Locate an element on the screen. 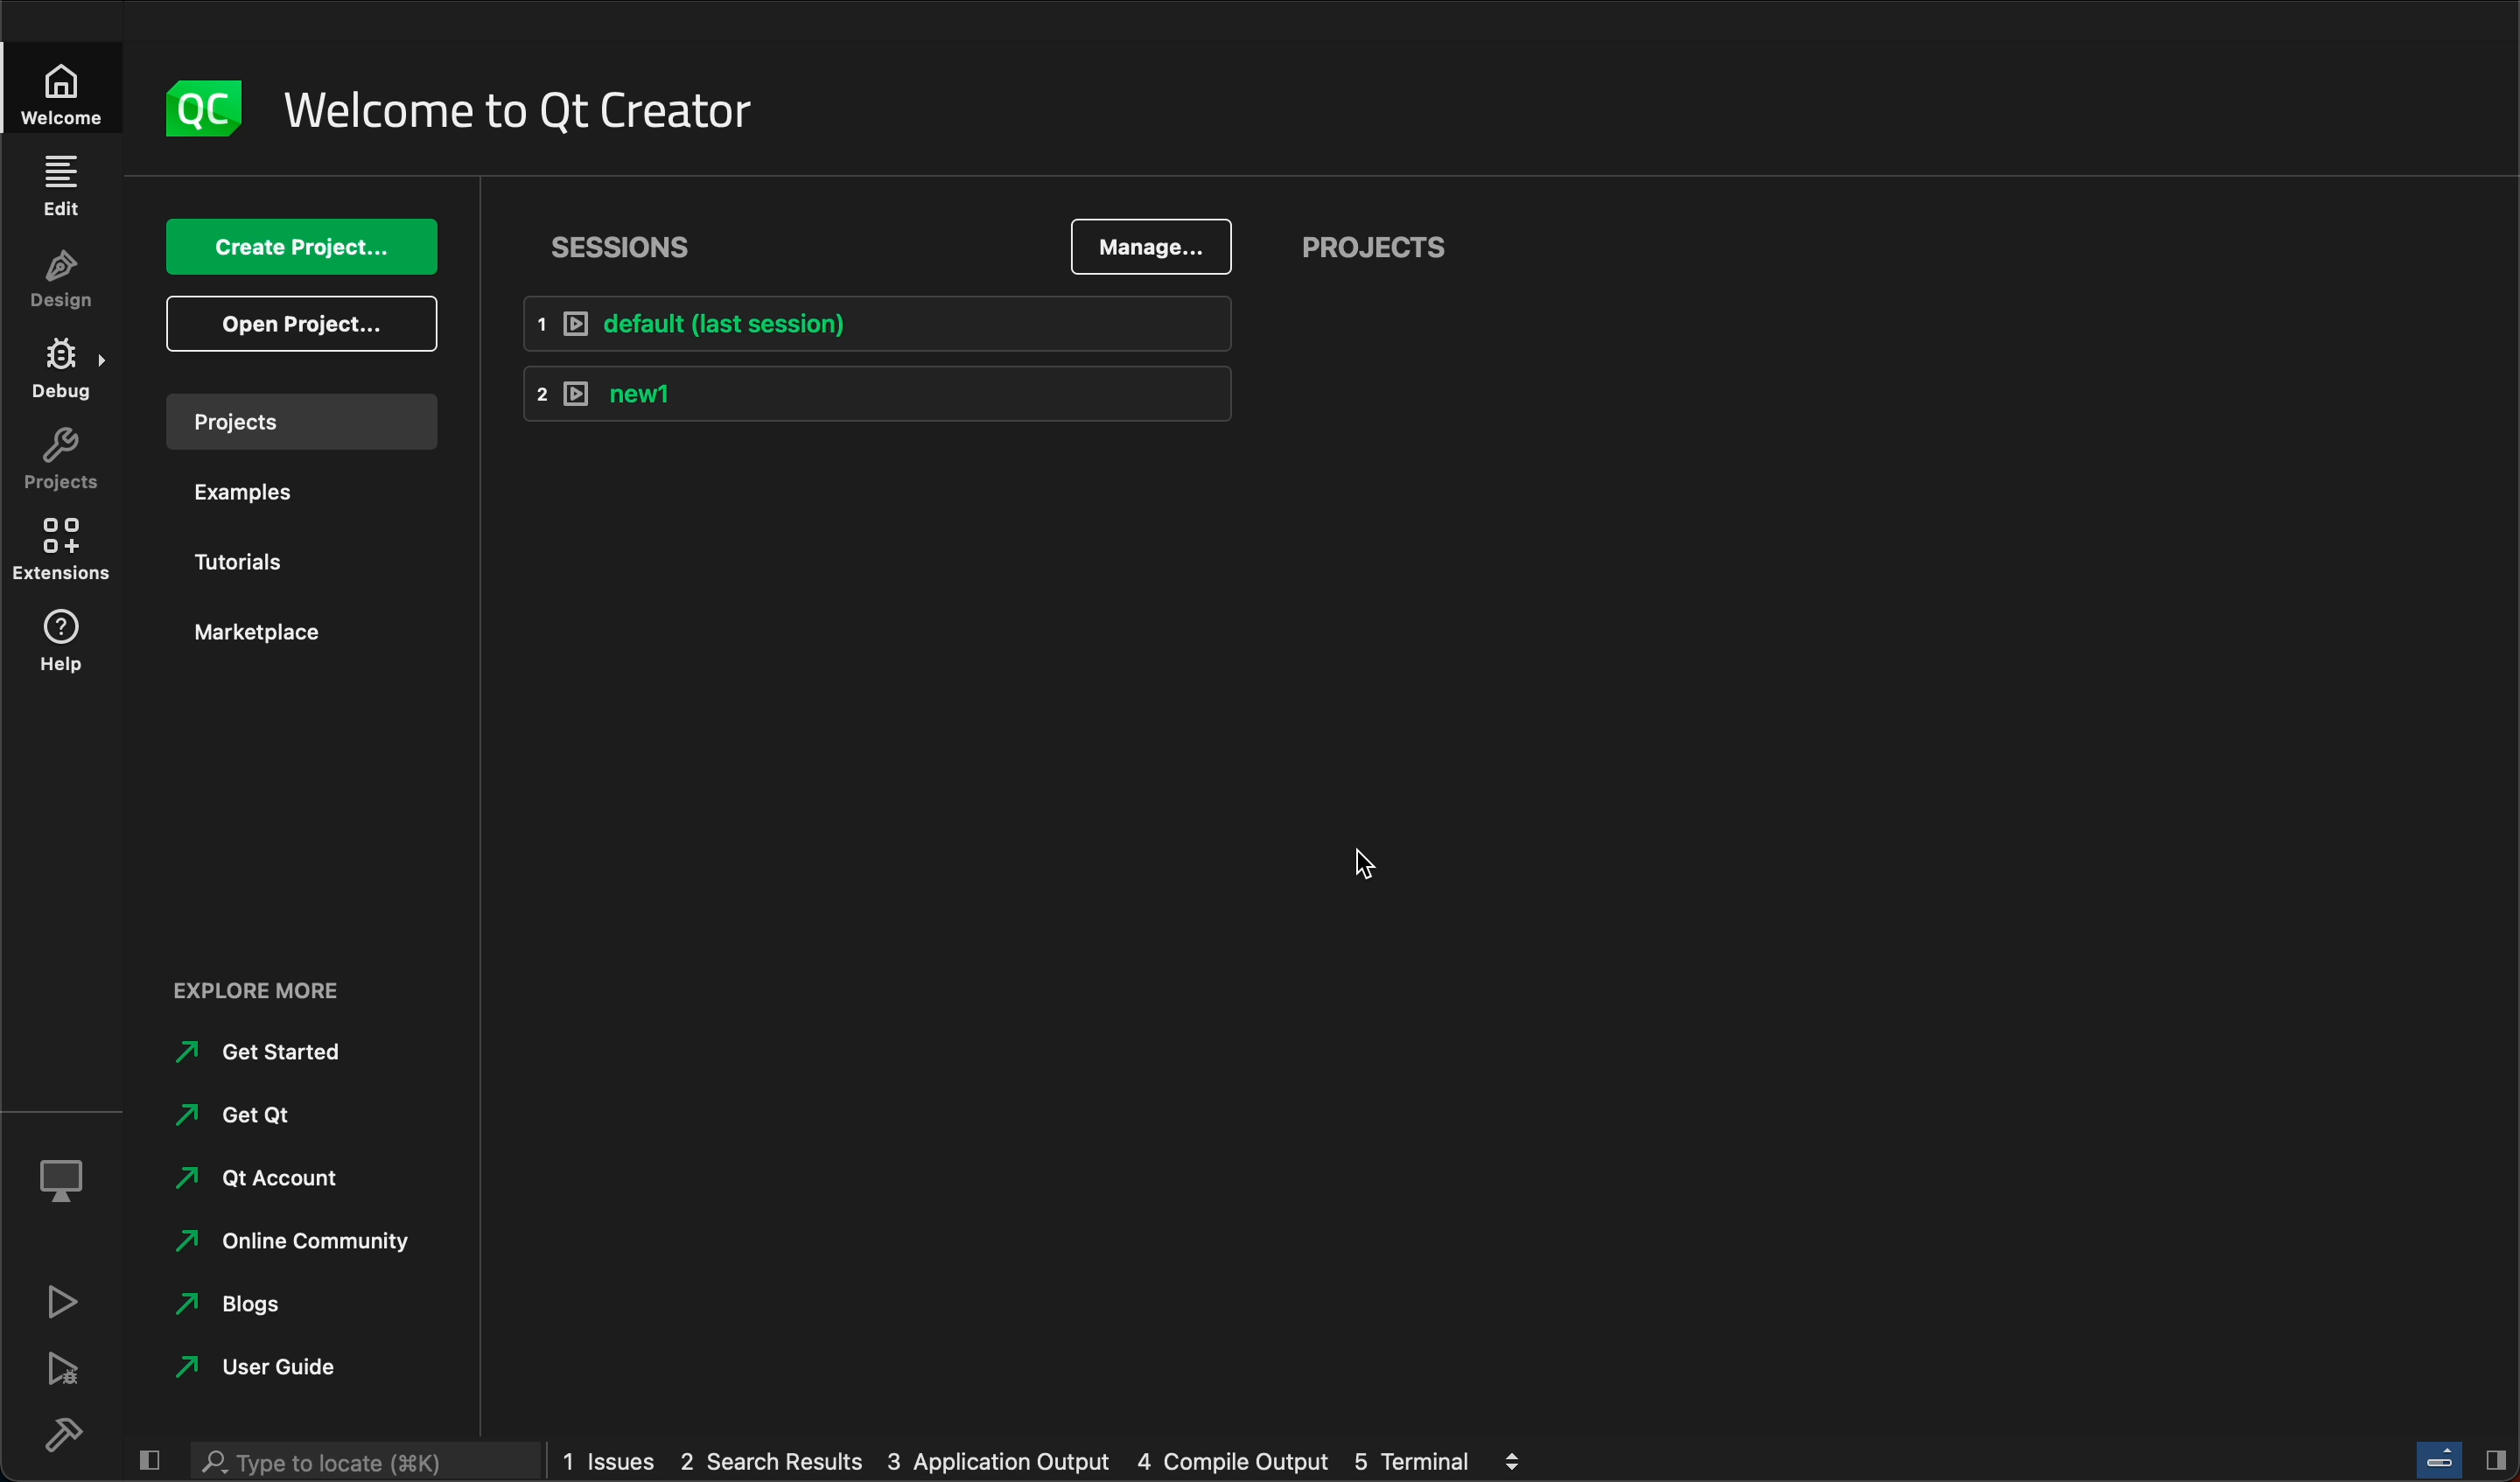 The height and width of the screenshot is (1482, 2520). Type to locate (K) is located at coordinates (361, 1461).